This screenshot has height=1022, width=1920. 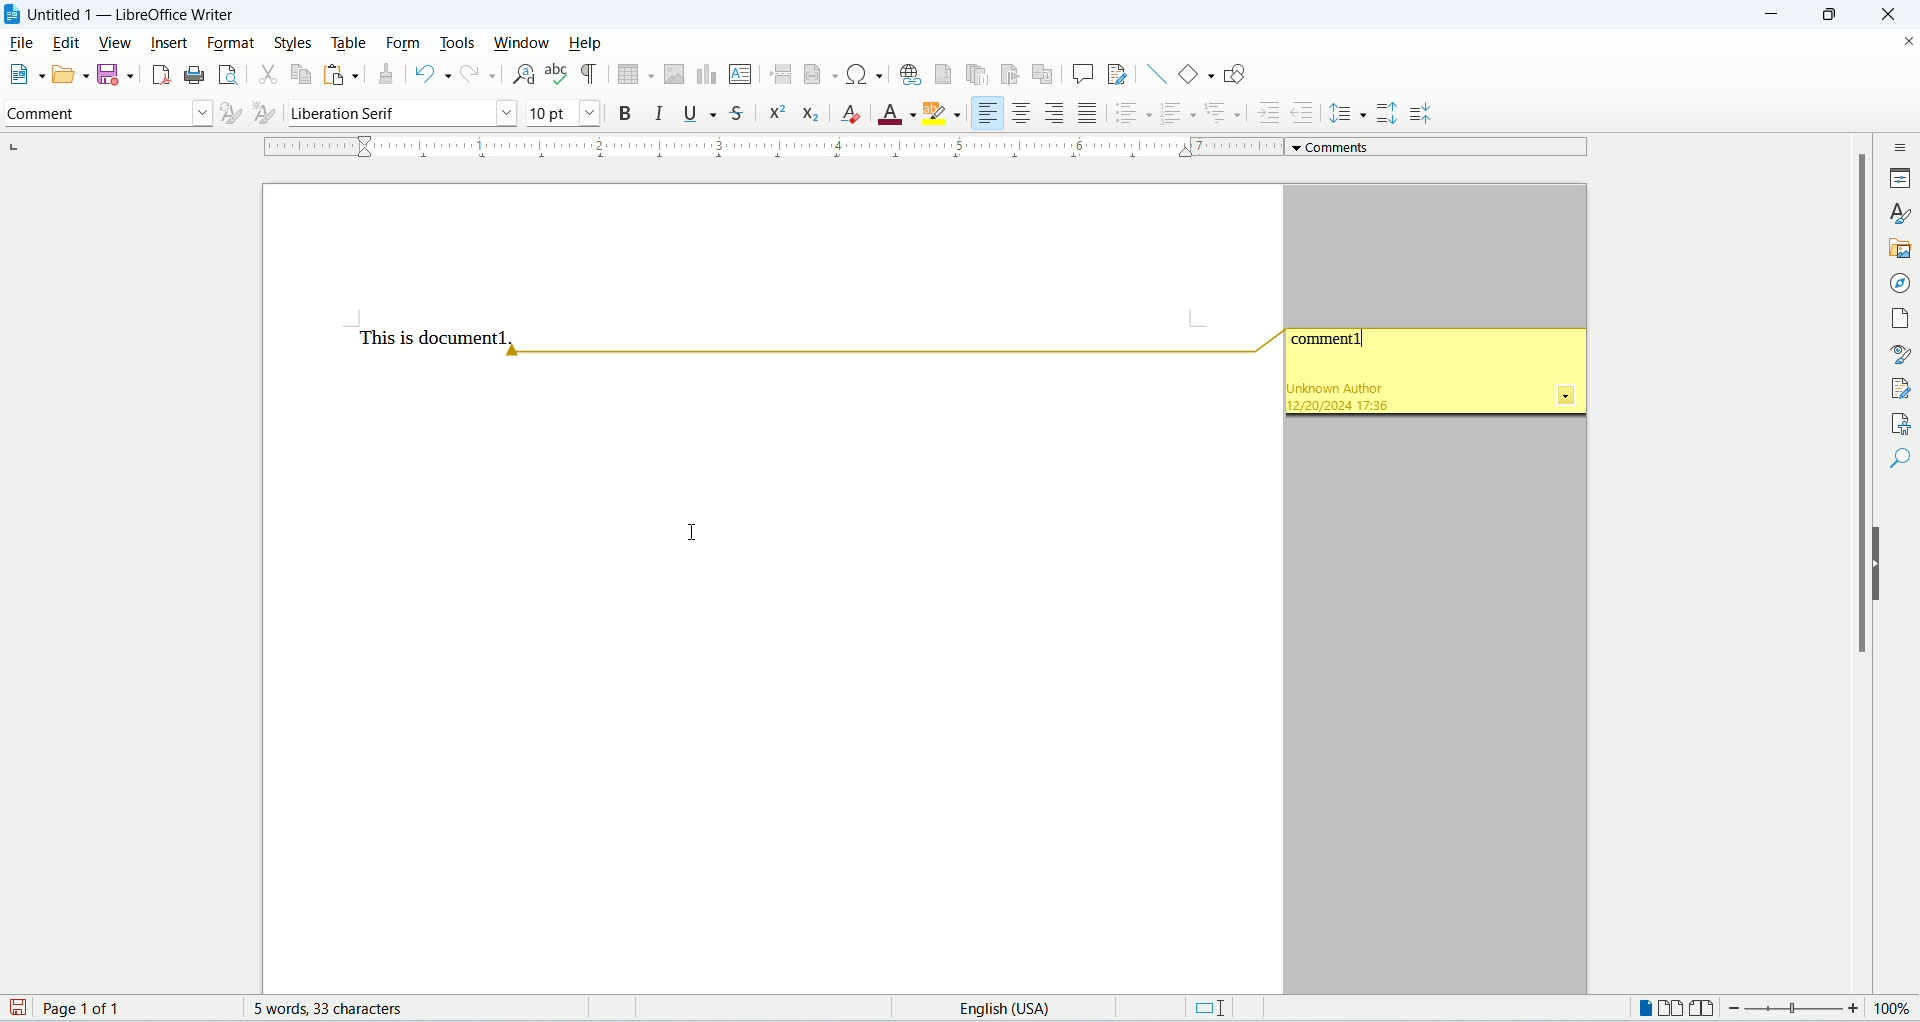 What do you see at coordinates (227, 113) in the screenshot?
I see `update selected style` at bounding box center [227, 113].